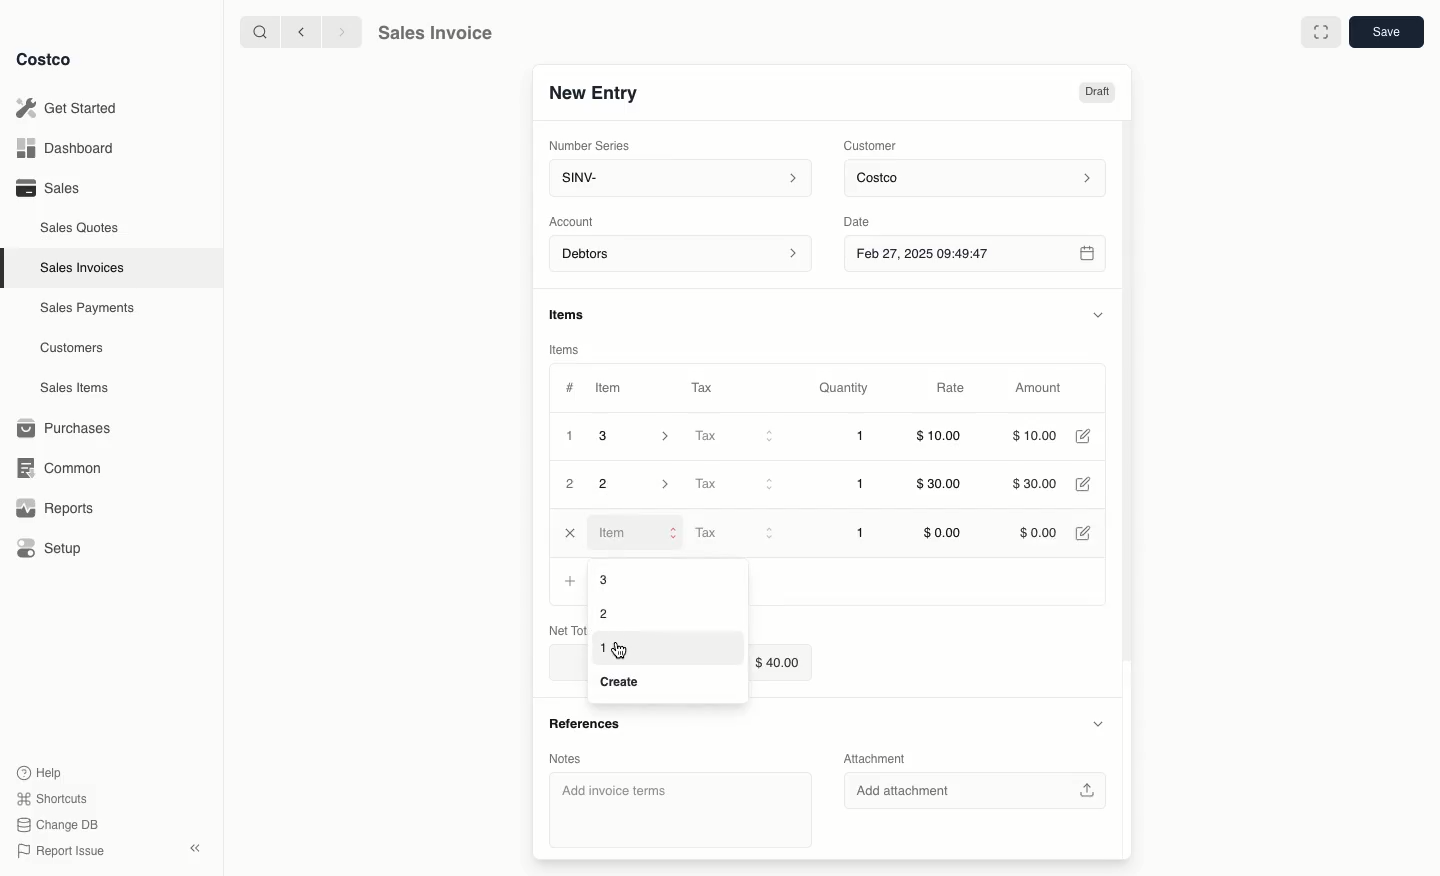  I want to click on $30.00, so click(943, 485).